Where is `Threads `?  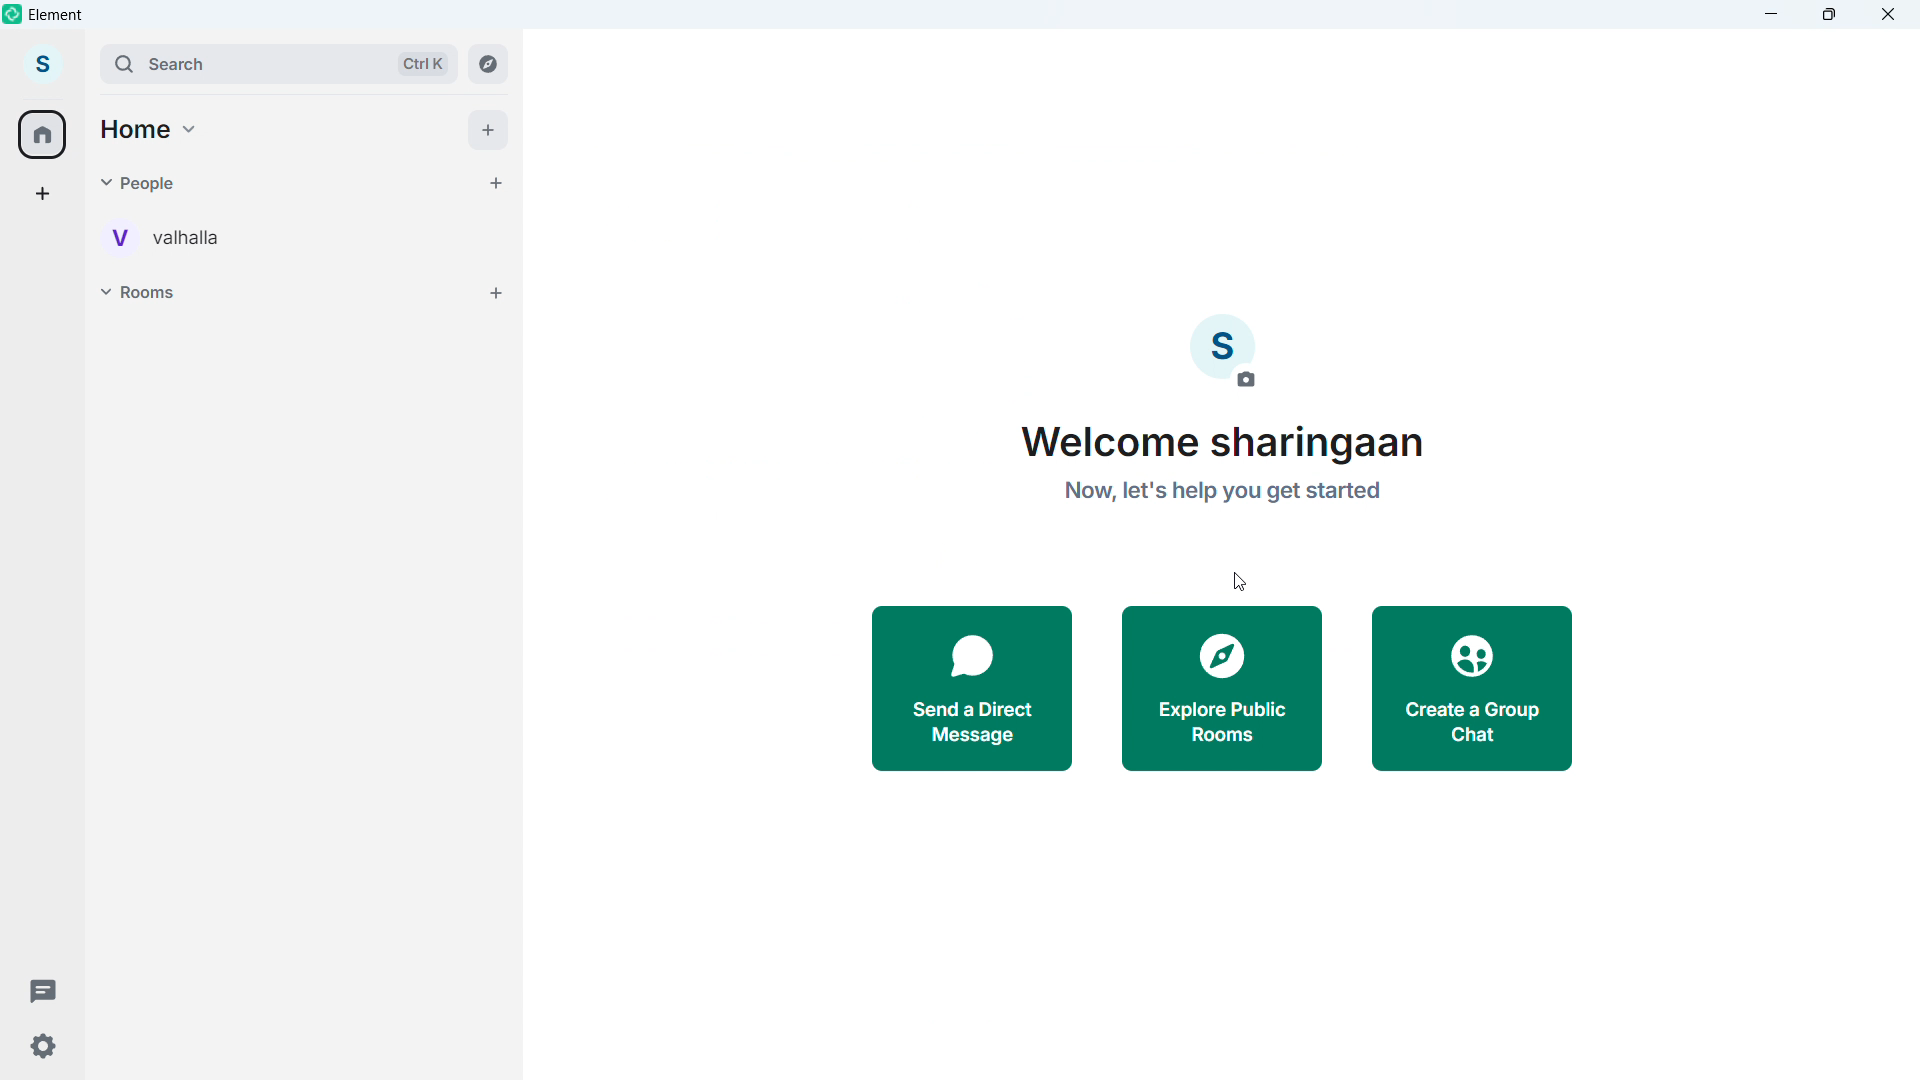
Threads  is located at coordinates (36, 987).